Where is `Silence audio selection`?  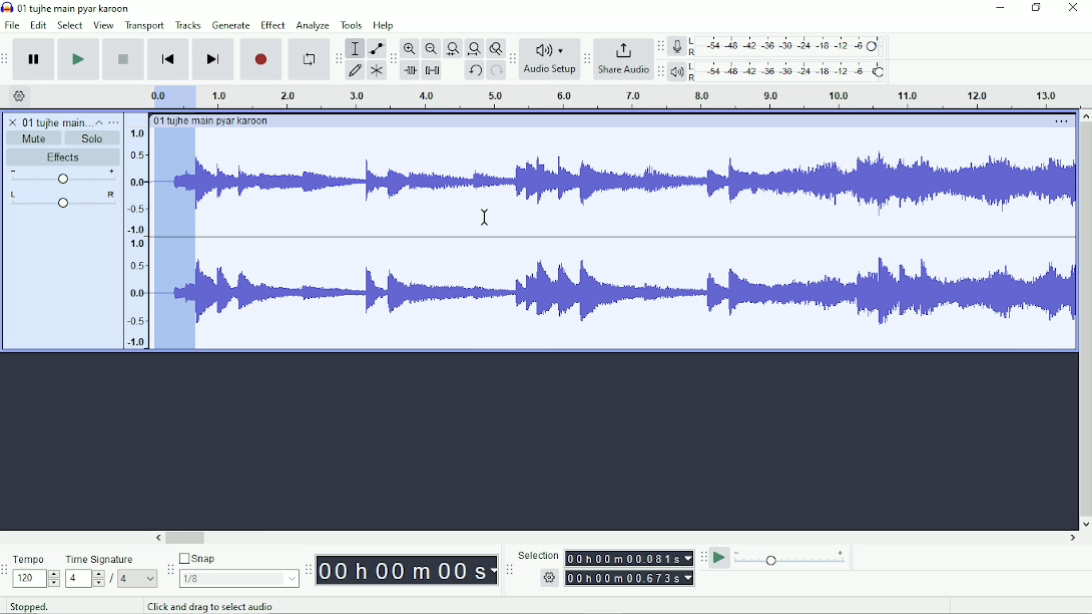 Silence audio selection is located at coordinates (432, 70).